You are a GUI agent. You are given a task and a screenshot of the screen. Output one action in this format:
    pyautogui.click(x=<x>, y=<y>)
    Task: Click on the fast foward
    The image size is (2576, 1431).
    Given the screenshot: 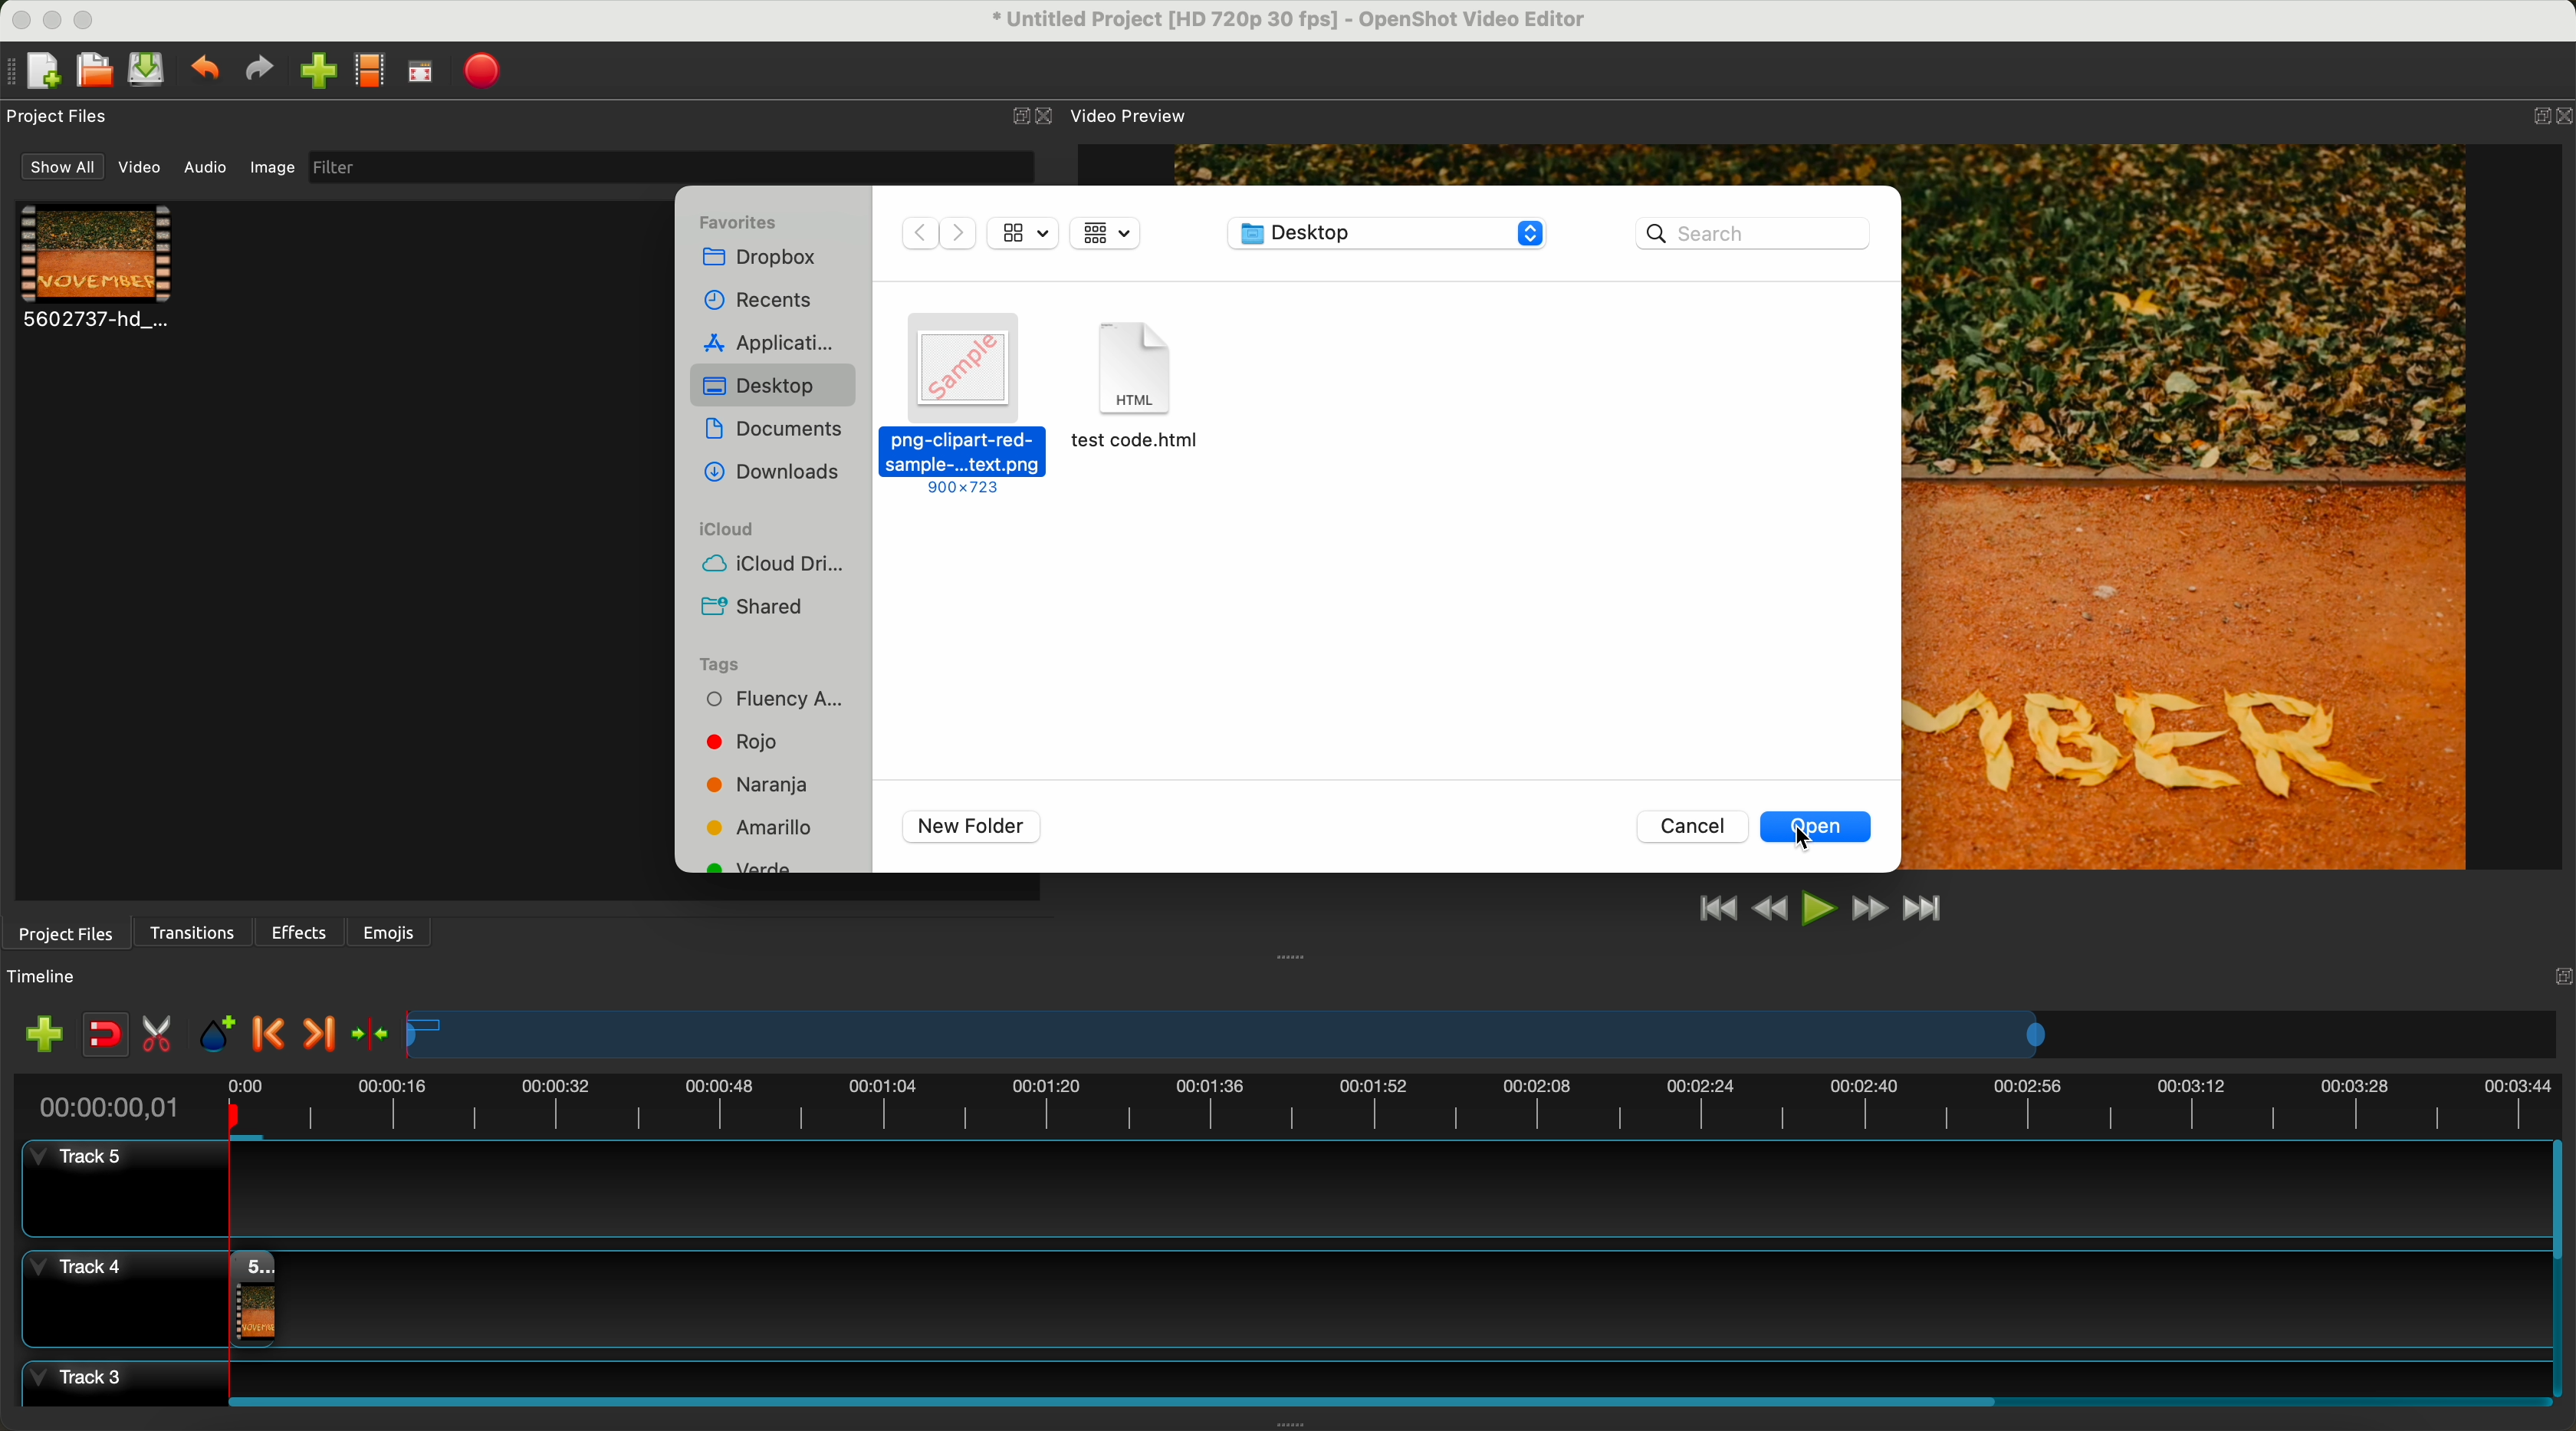 What is the action you would take?
    pyautogui.click(x=1867, y=911)
    